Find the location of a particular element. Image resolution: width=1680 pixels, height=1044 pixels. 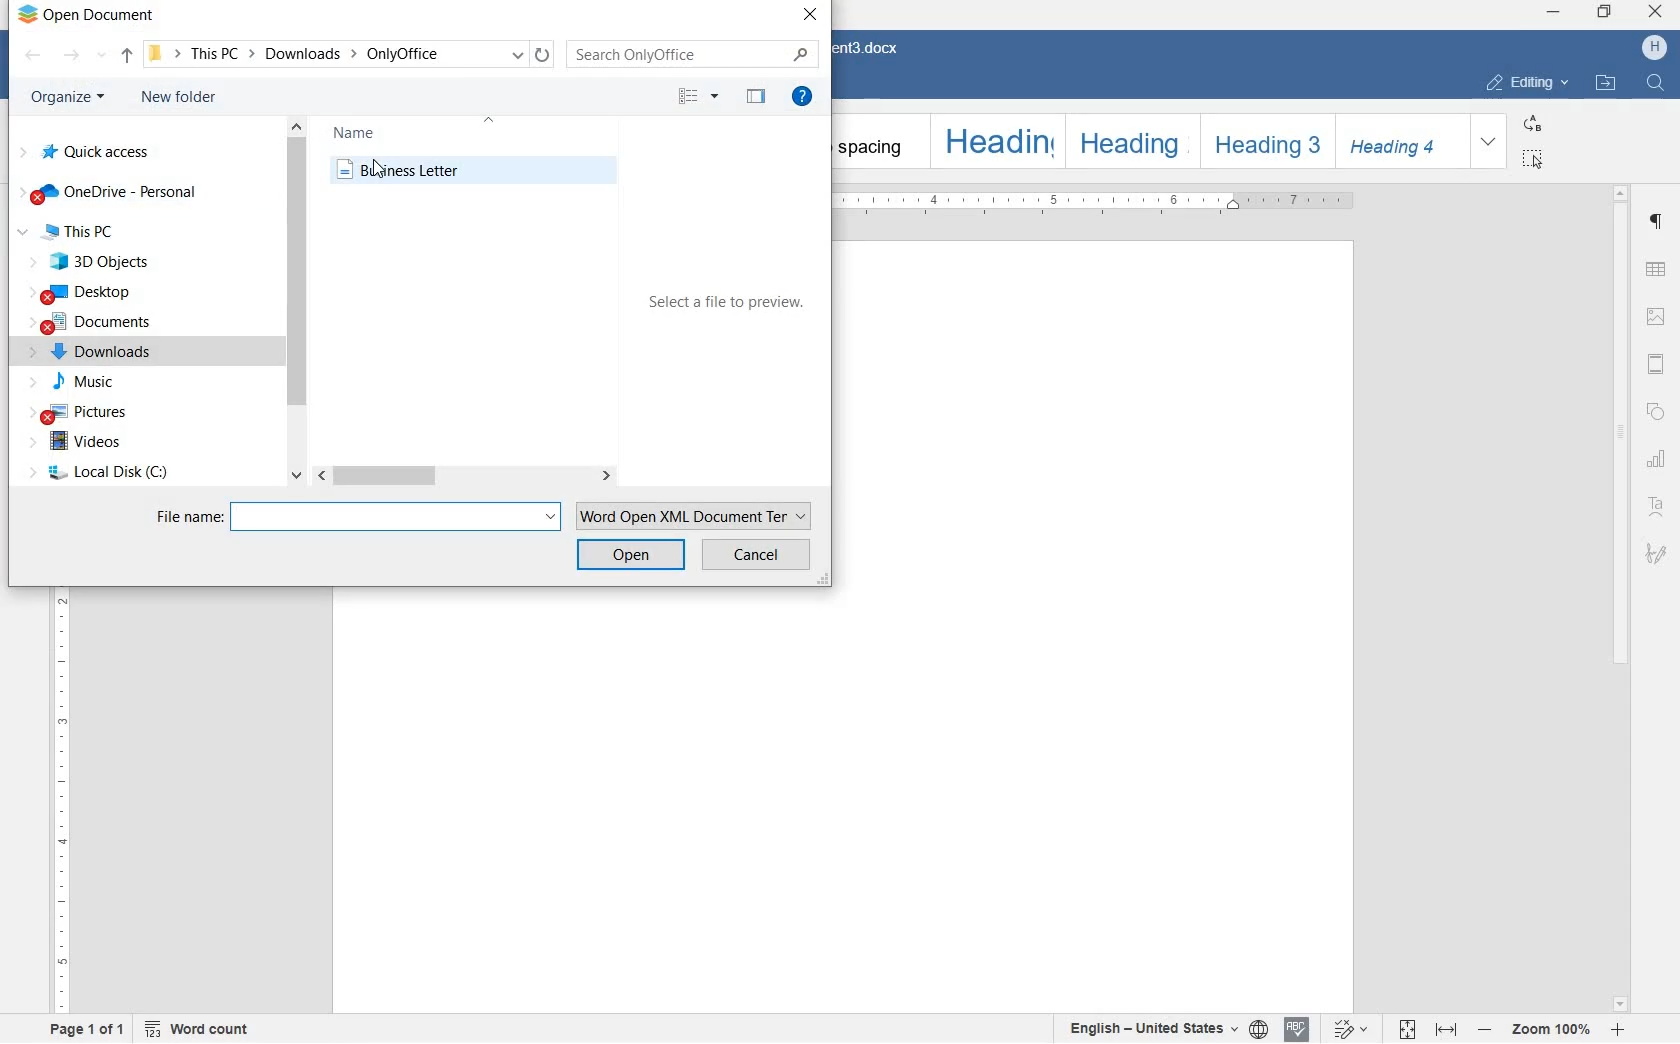

expanding is located at coordinates (1488, 140).